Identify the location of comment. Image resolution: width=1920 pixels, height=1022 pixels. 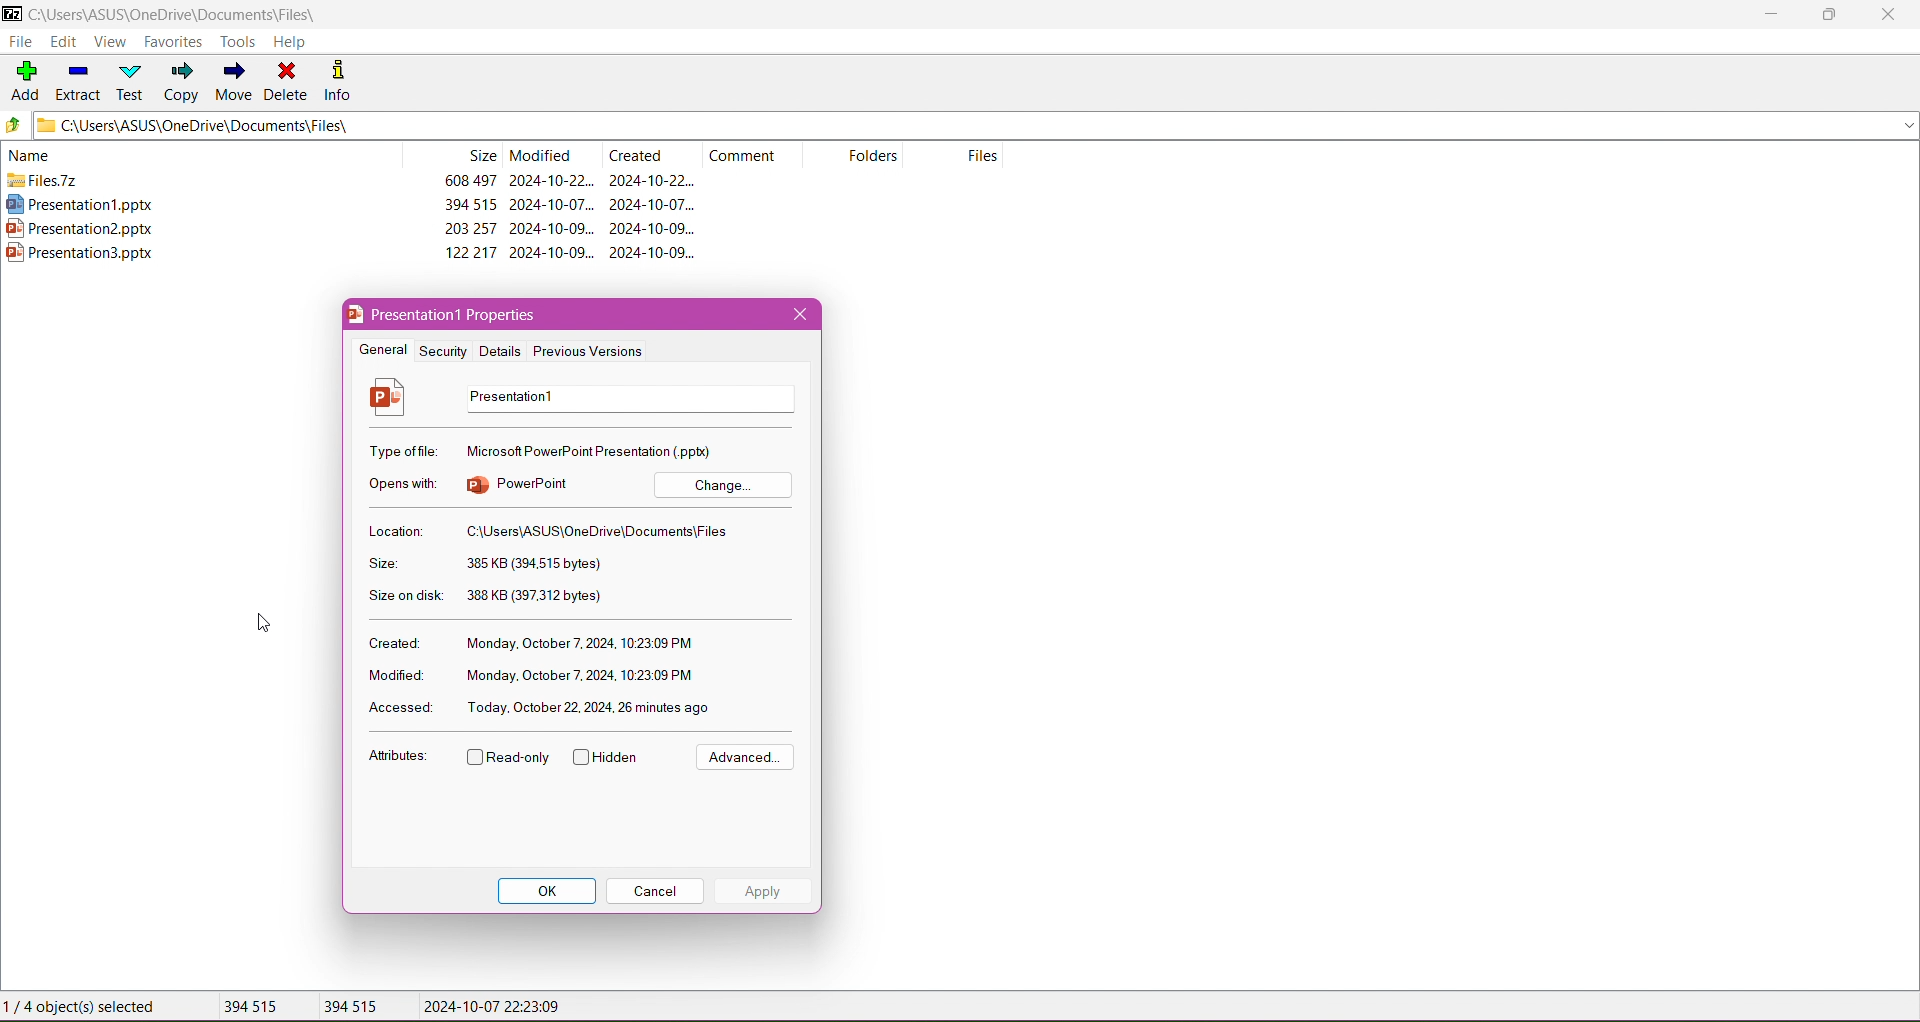
(743, 155).